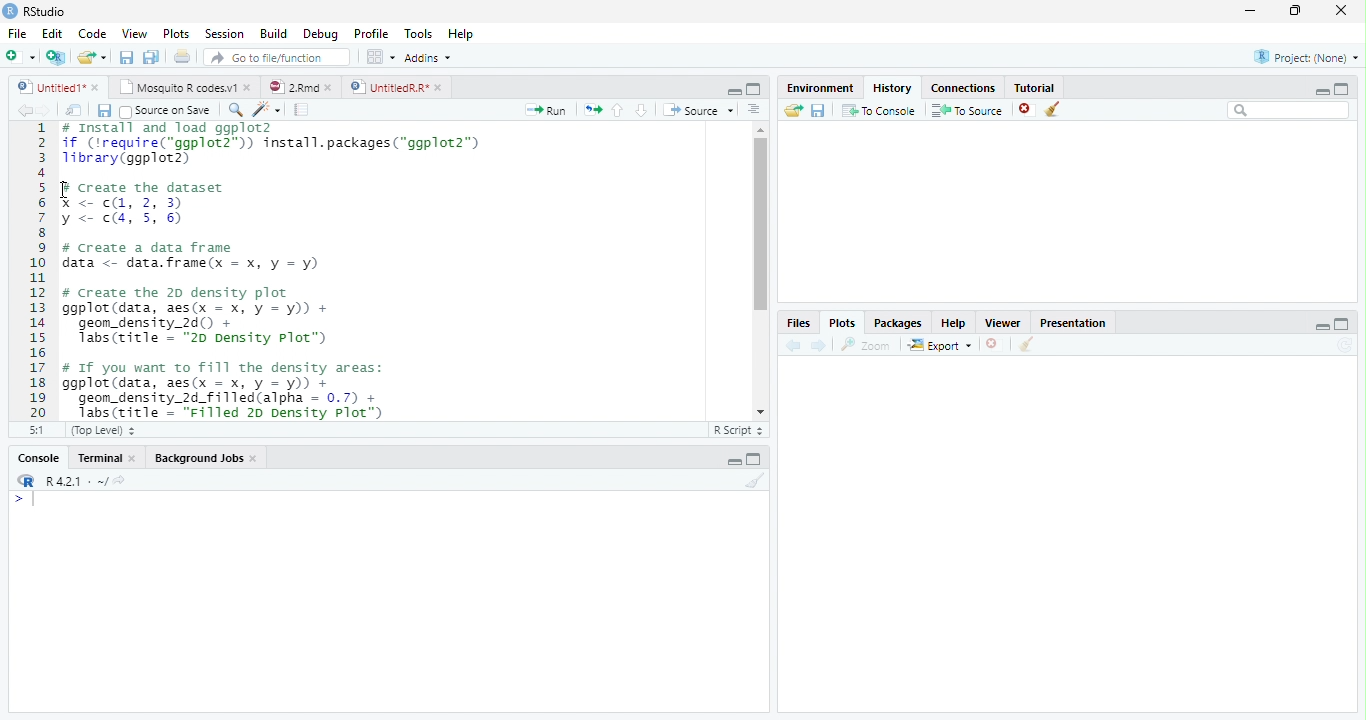 The width and height of the screenshot is (1366, 720). What do you see at coordinates (734, 462) in the screenshot?
I see `minimize` at bounding box center [734, 462].